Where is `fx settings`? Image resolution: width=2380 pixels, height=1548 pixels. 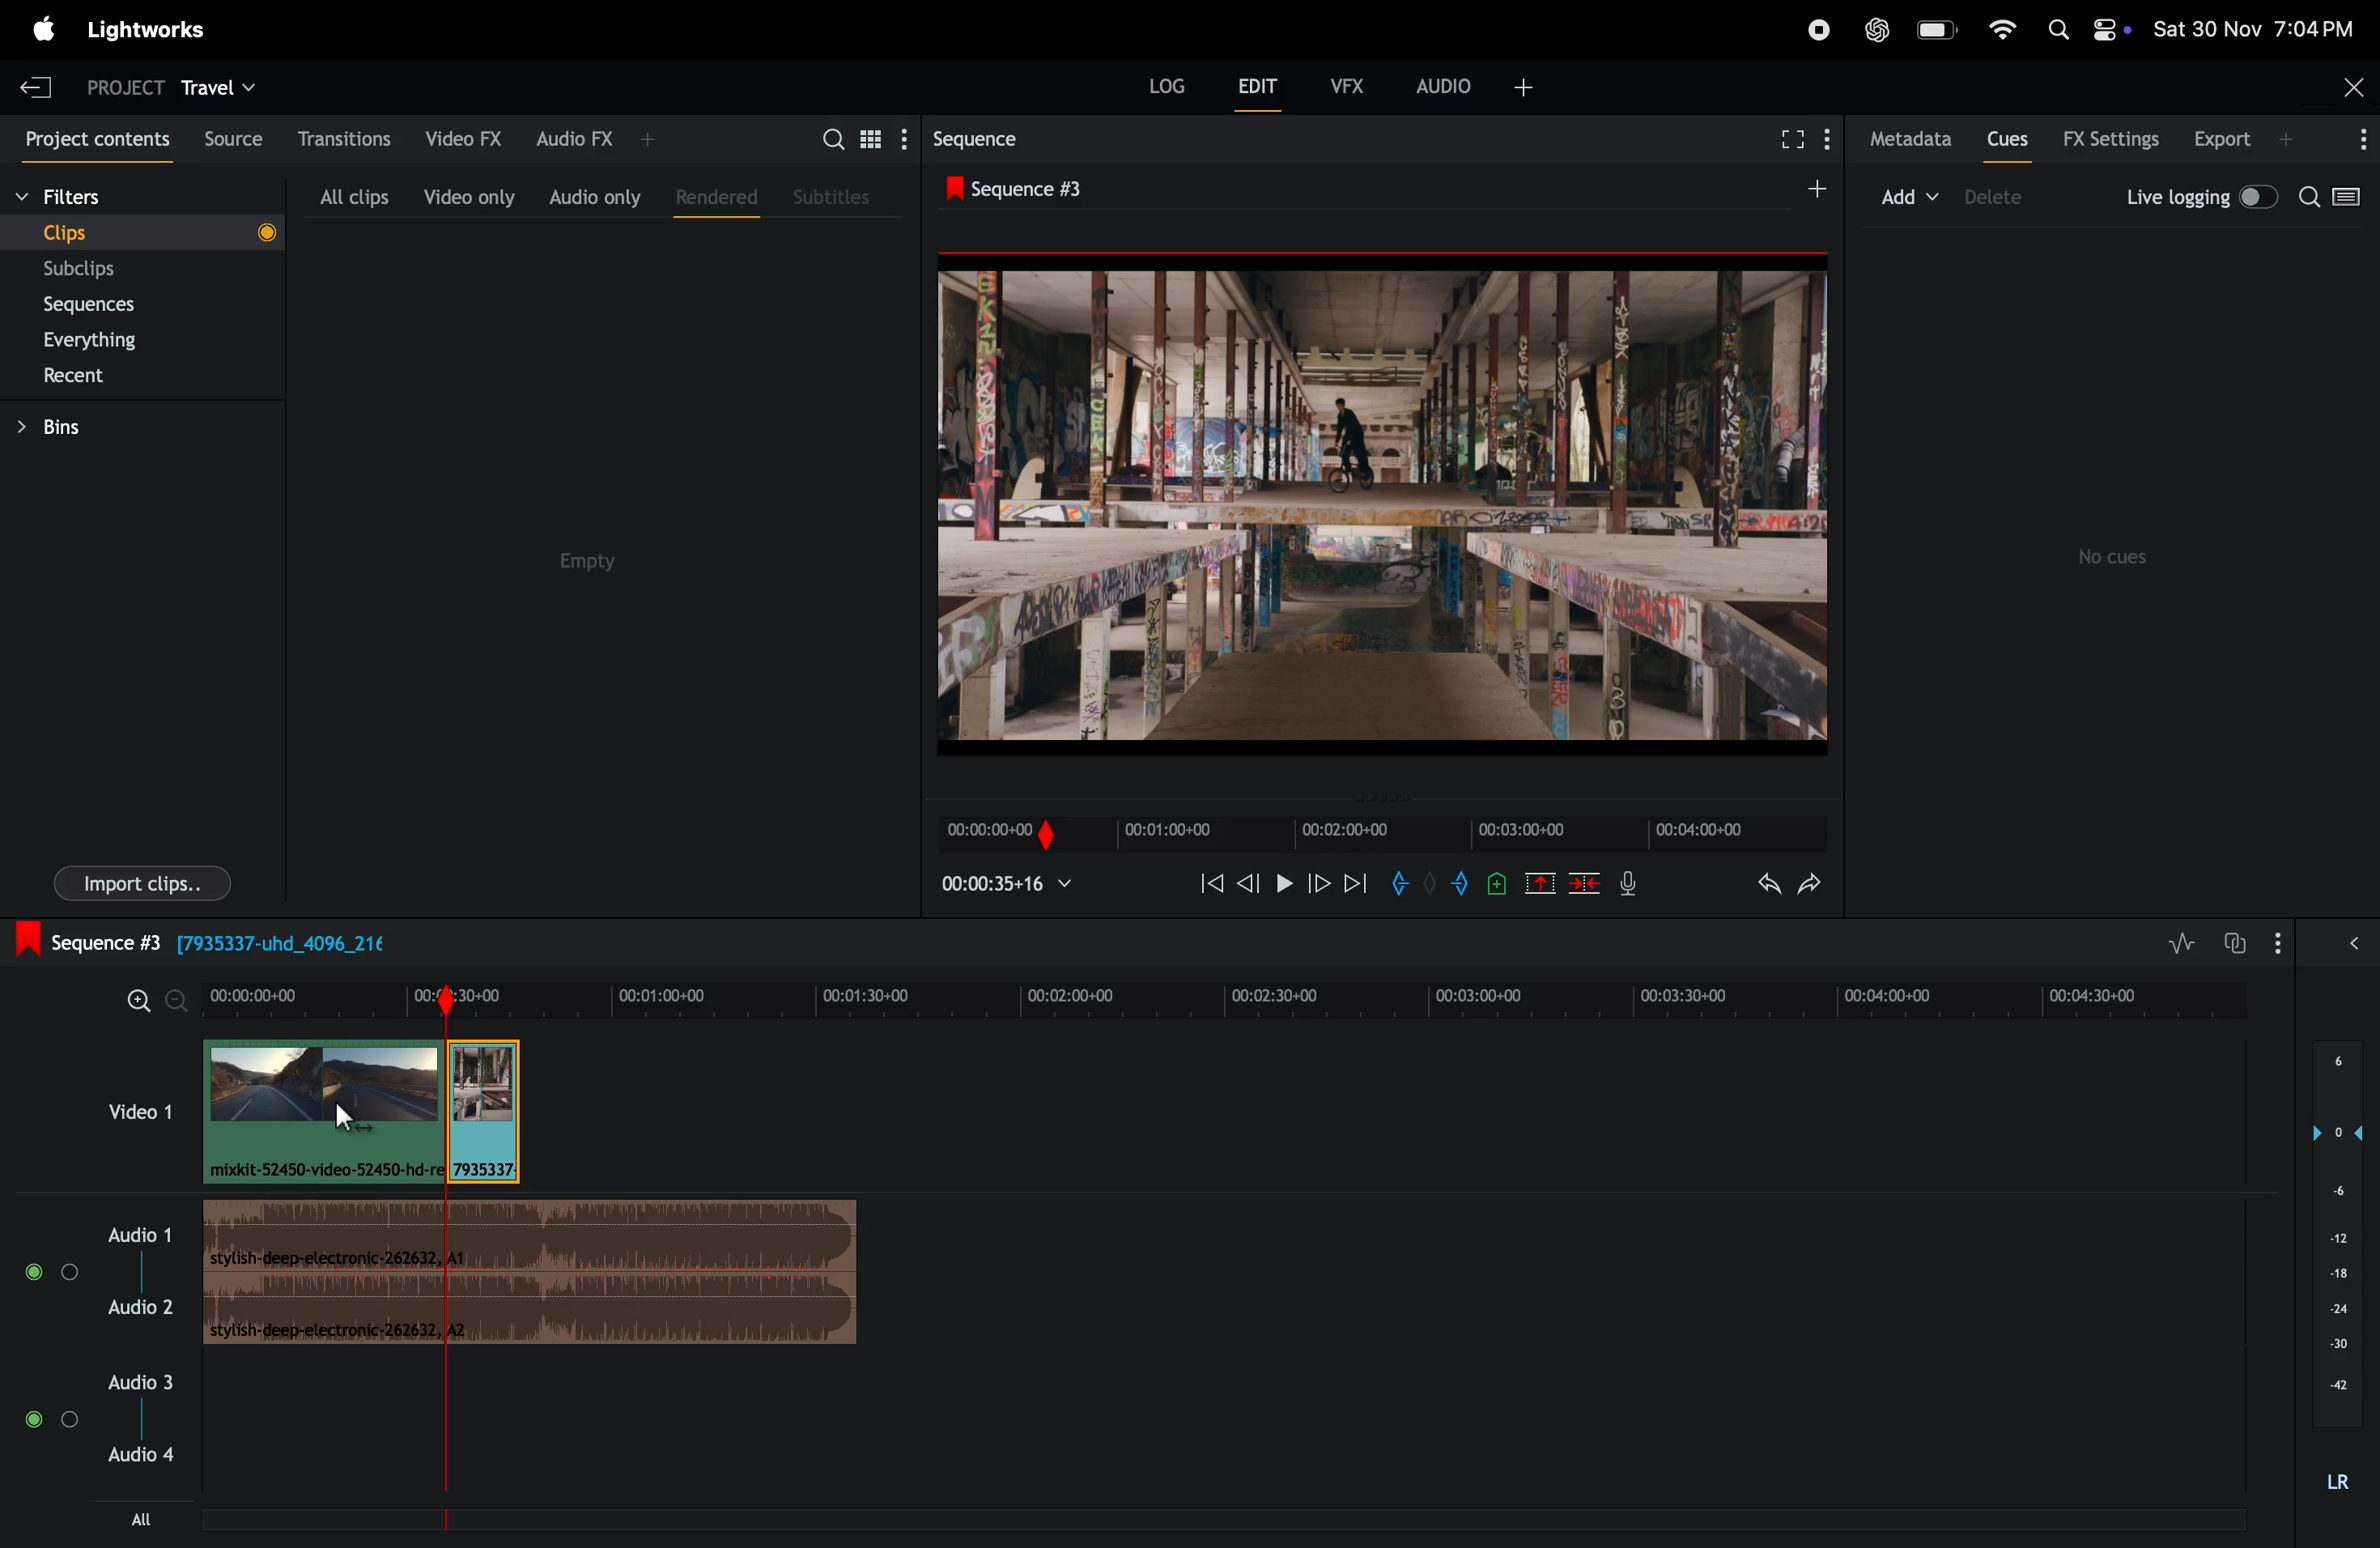 fx settings is located at coordinates (2111, 139).